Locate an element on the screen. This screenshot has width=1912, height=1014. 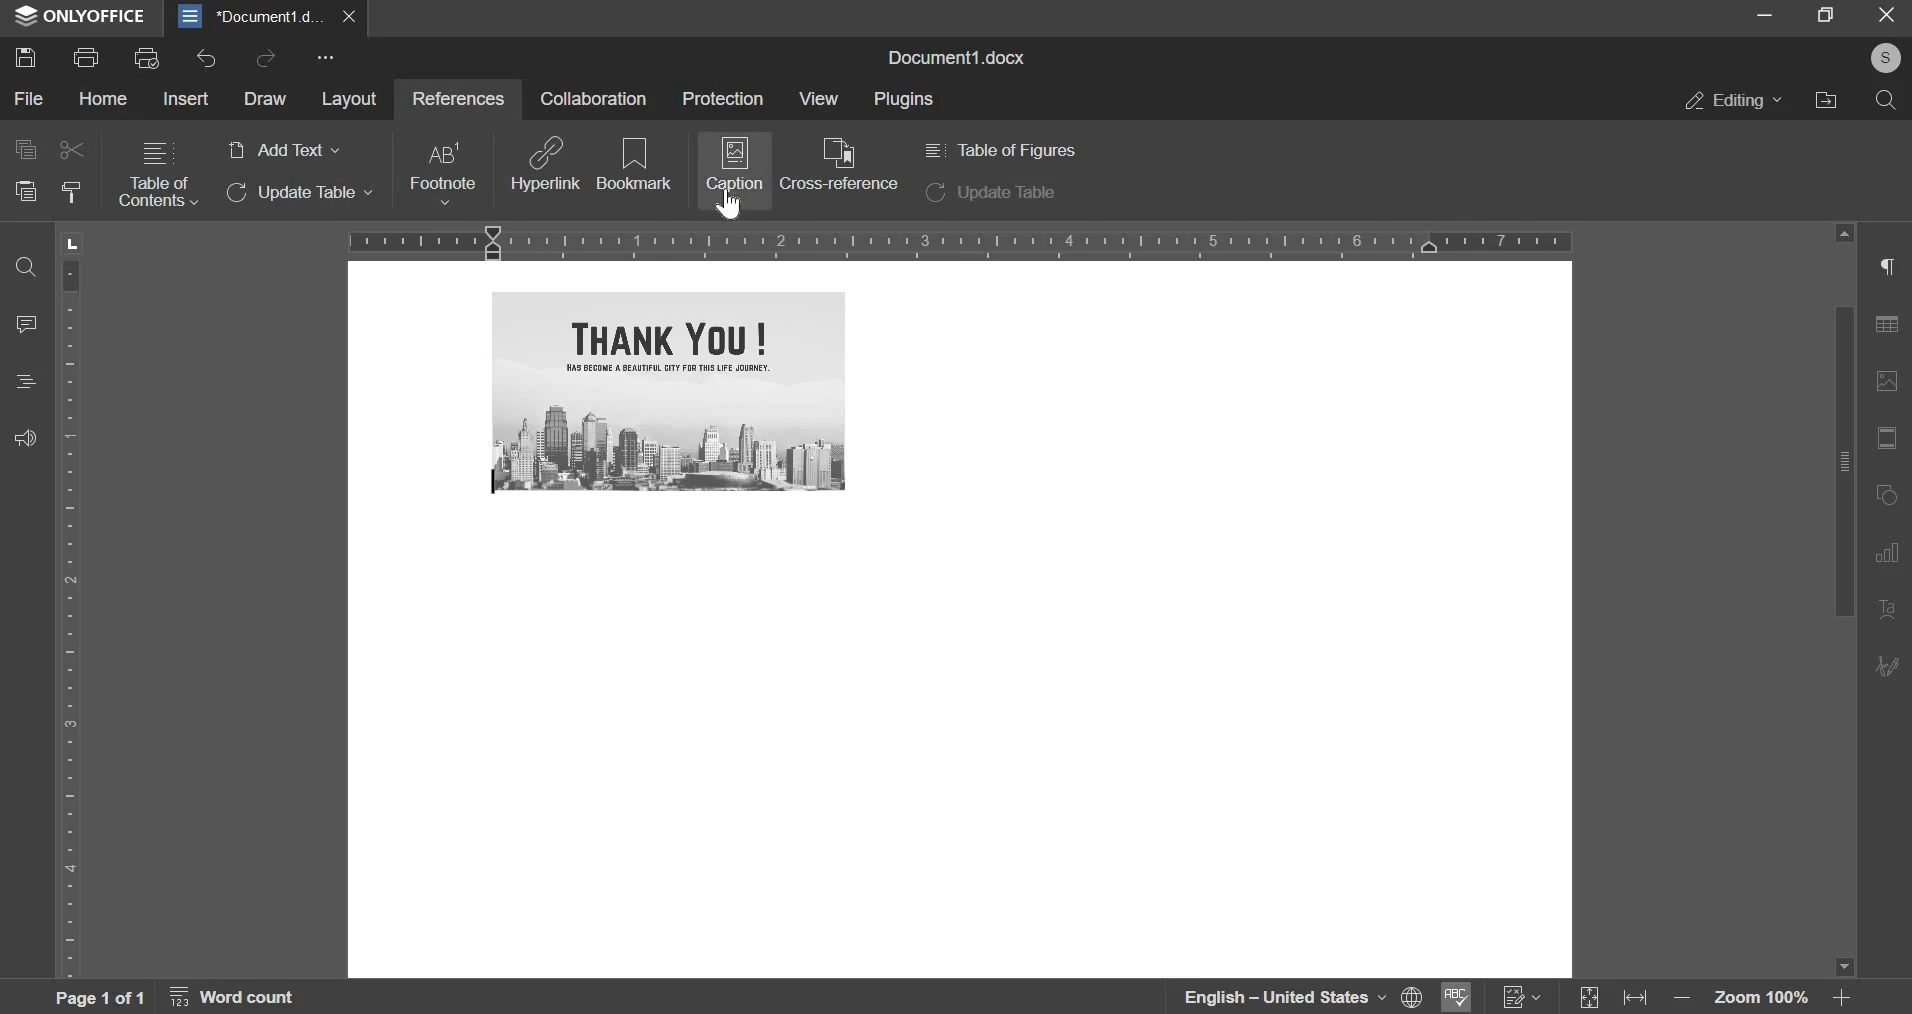
image is located at coordinates (1891, 381).